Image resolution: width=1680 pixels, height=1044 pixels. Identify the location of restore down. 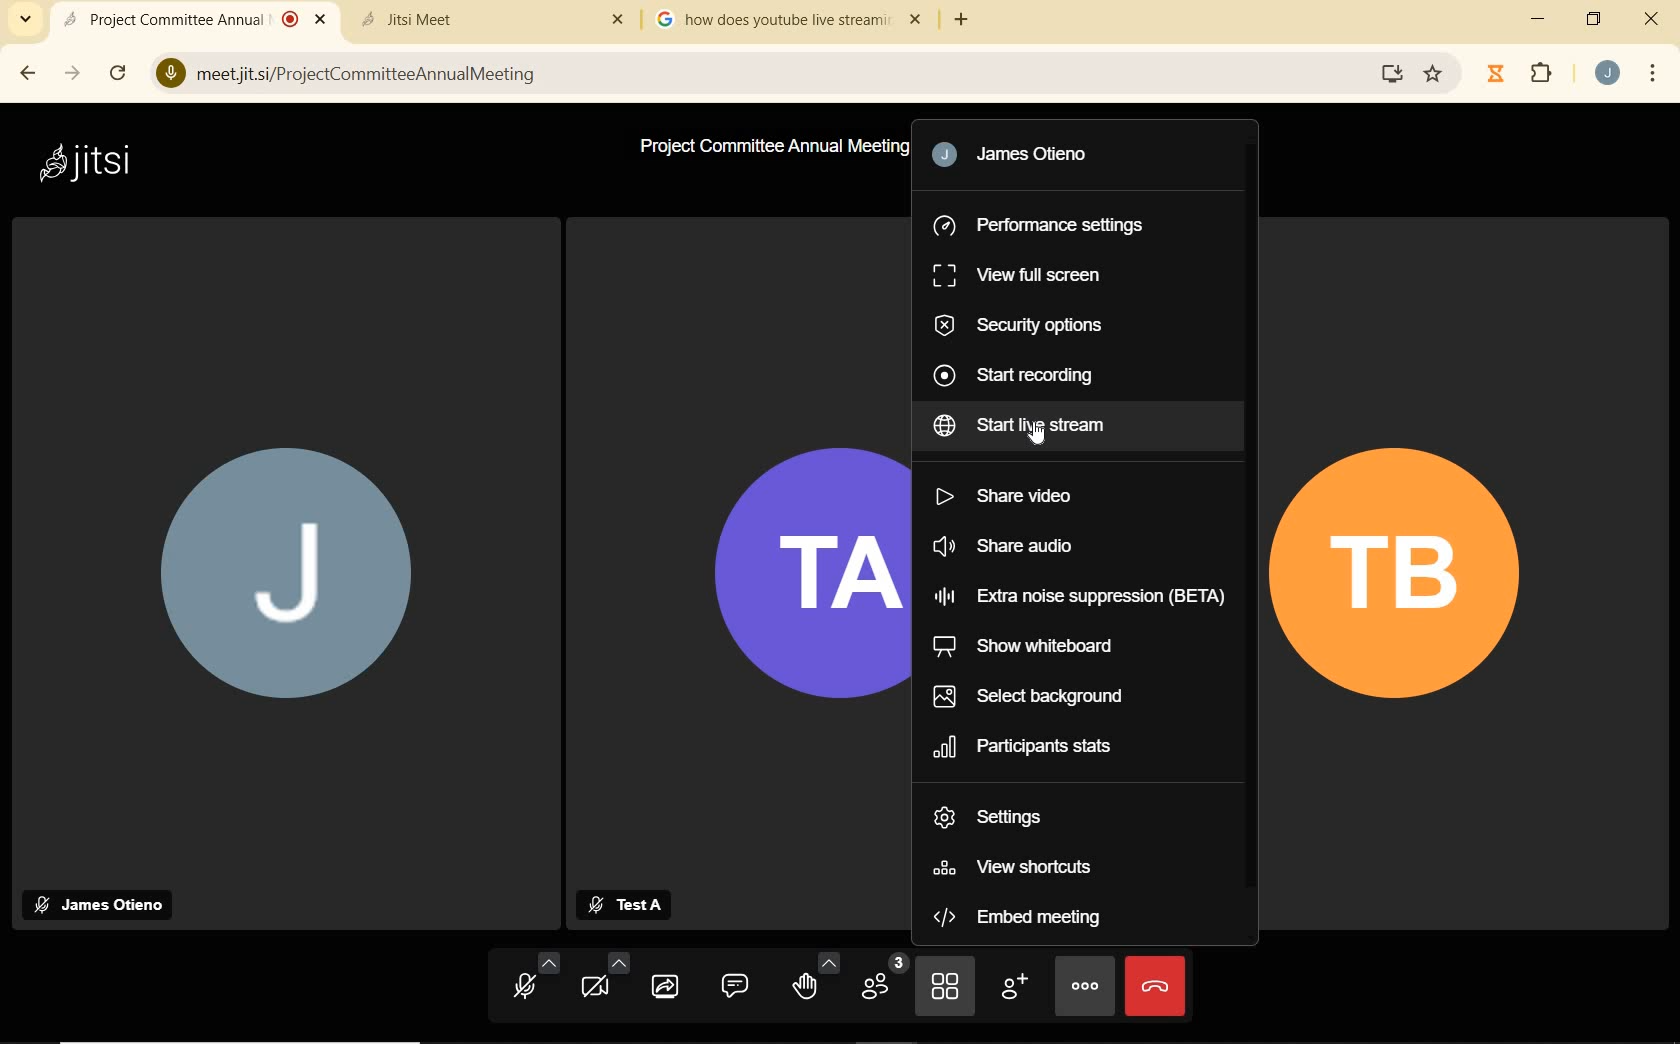
(1596, 20).